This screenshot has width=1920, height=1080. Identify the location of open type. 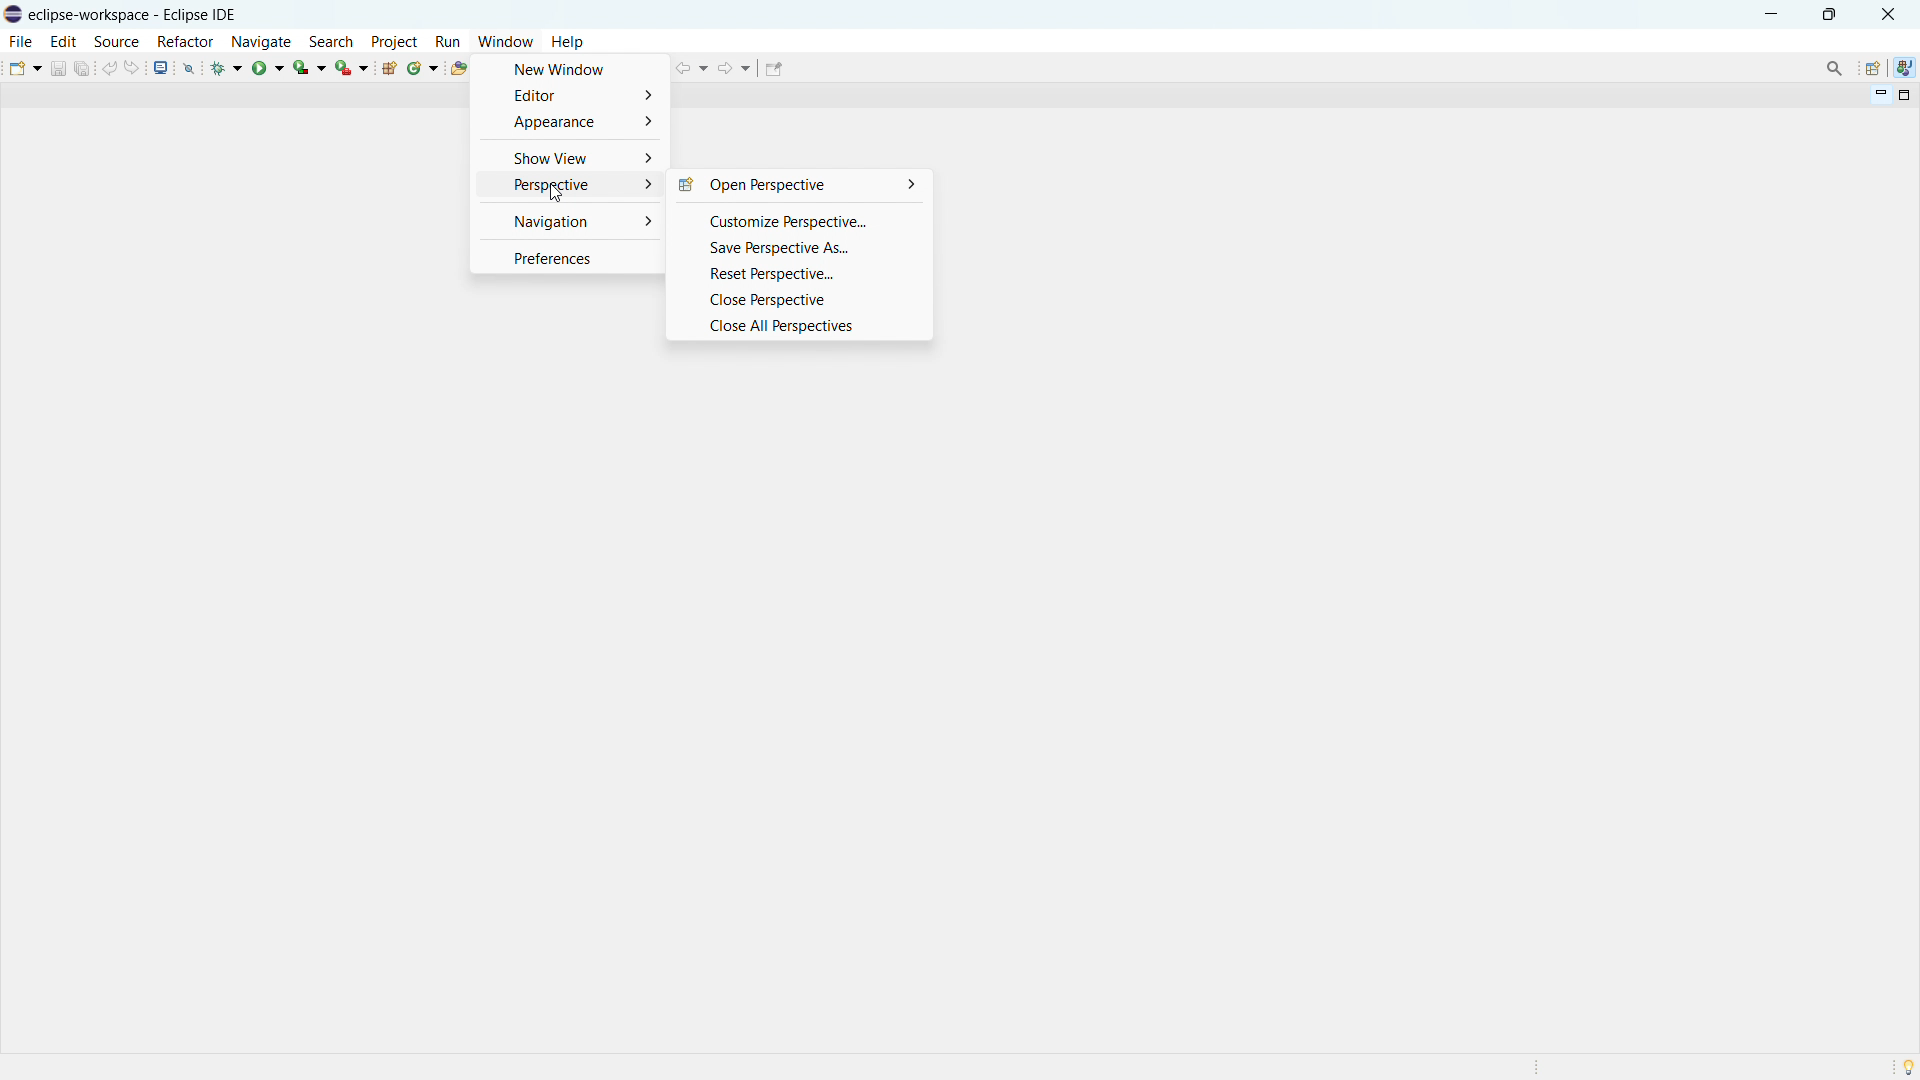
(458, 68).